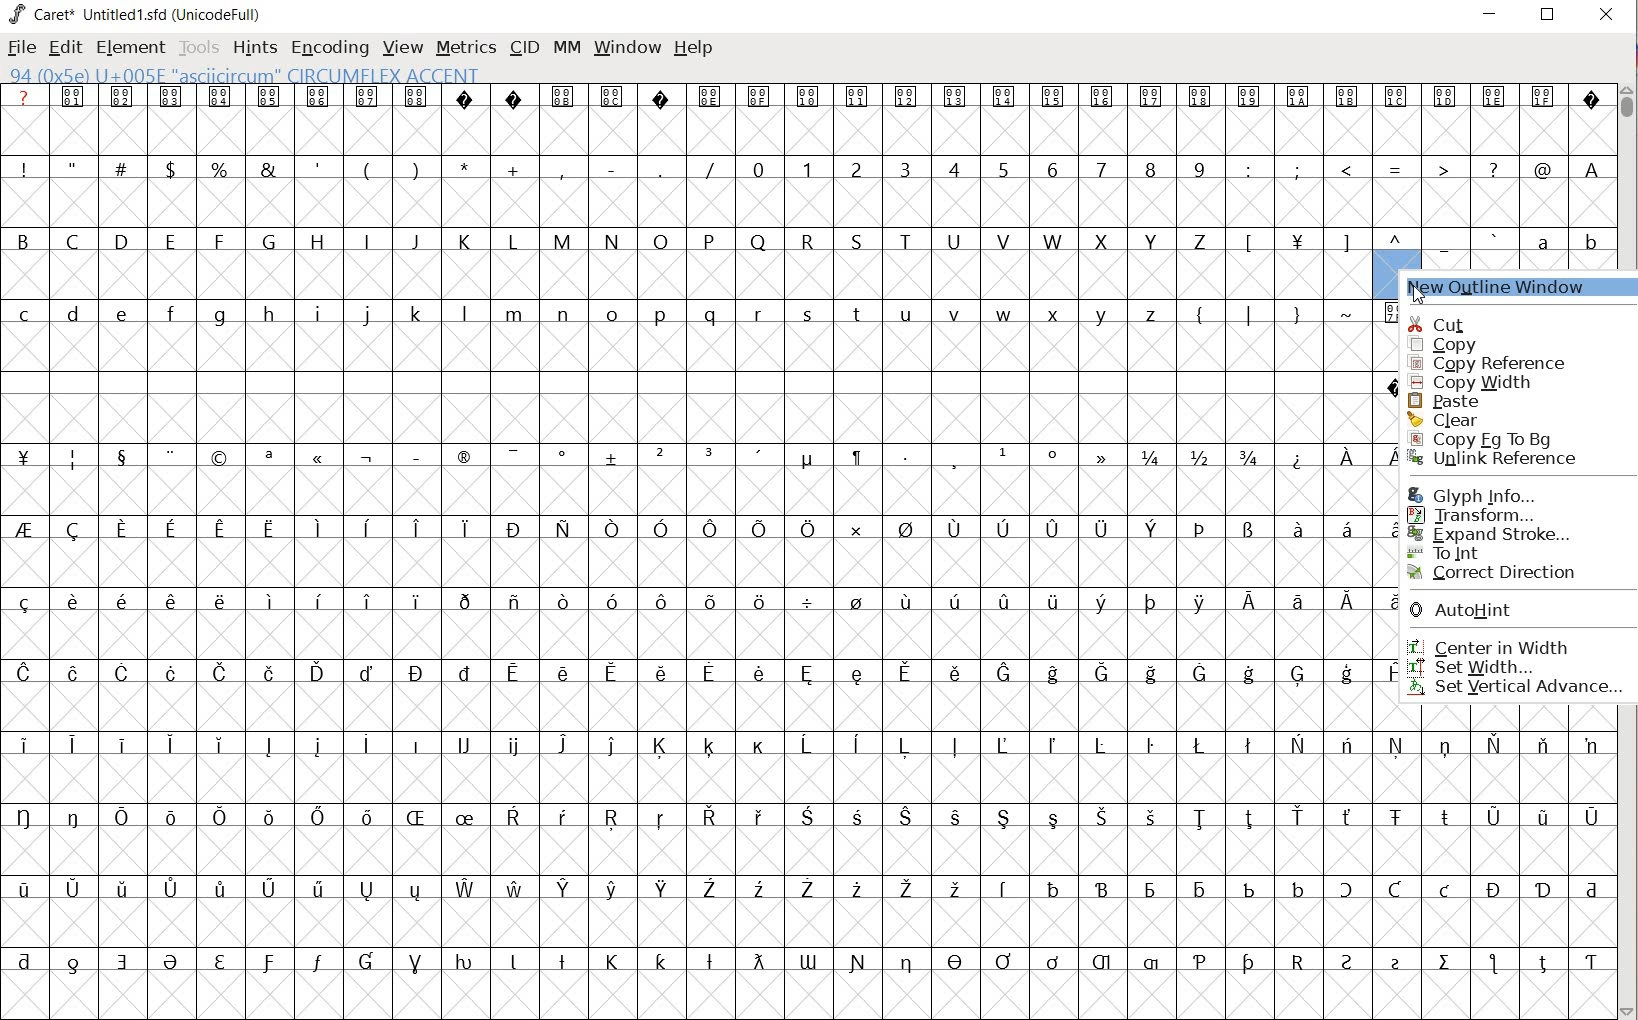 The height and width of the screenshot is (1020, 1638). I want to click on MINIMIZE, so click(1491, 13).